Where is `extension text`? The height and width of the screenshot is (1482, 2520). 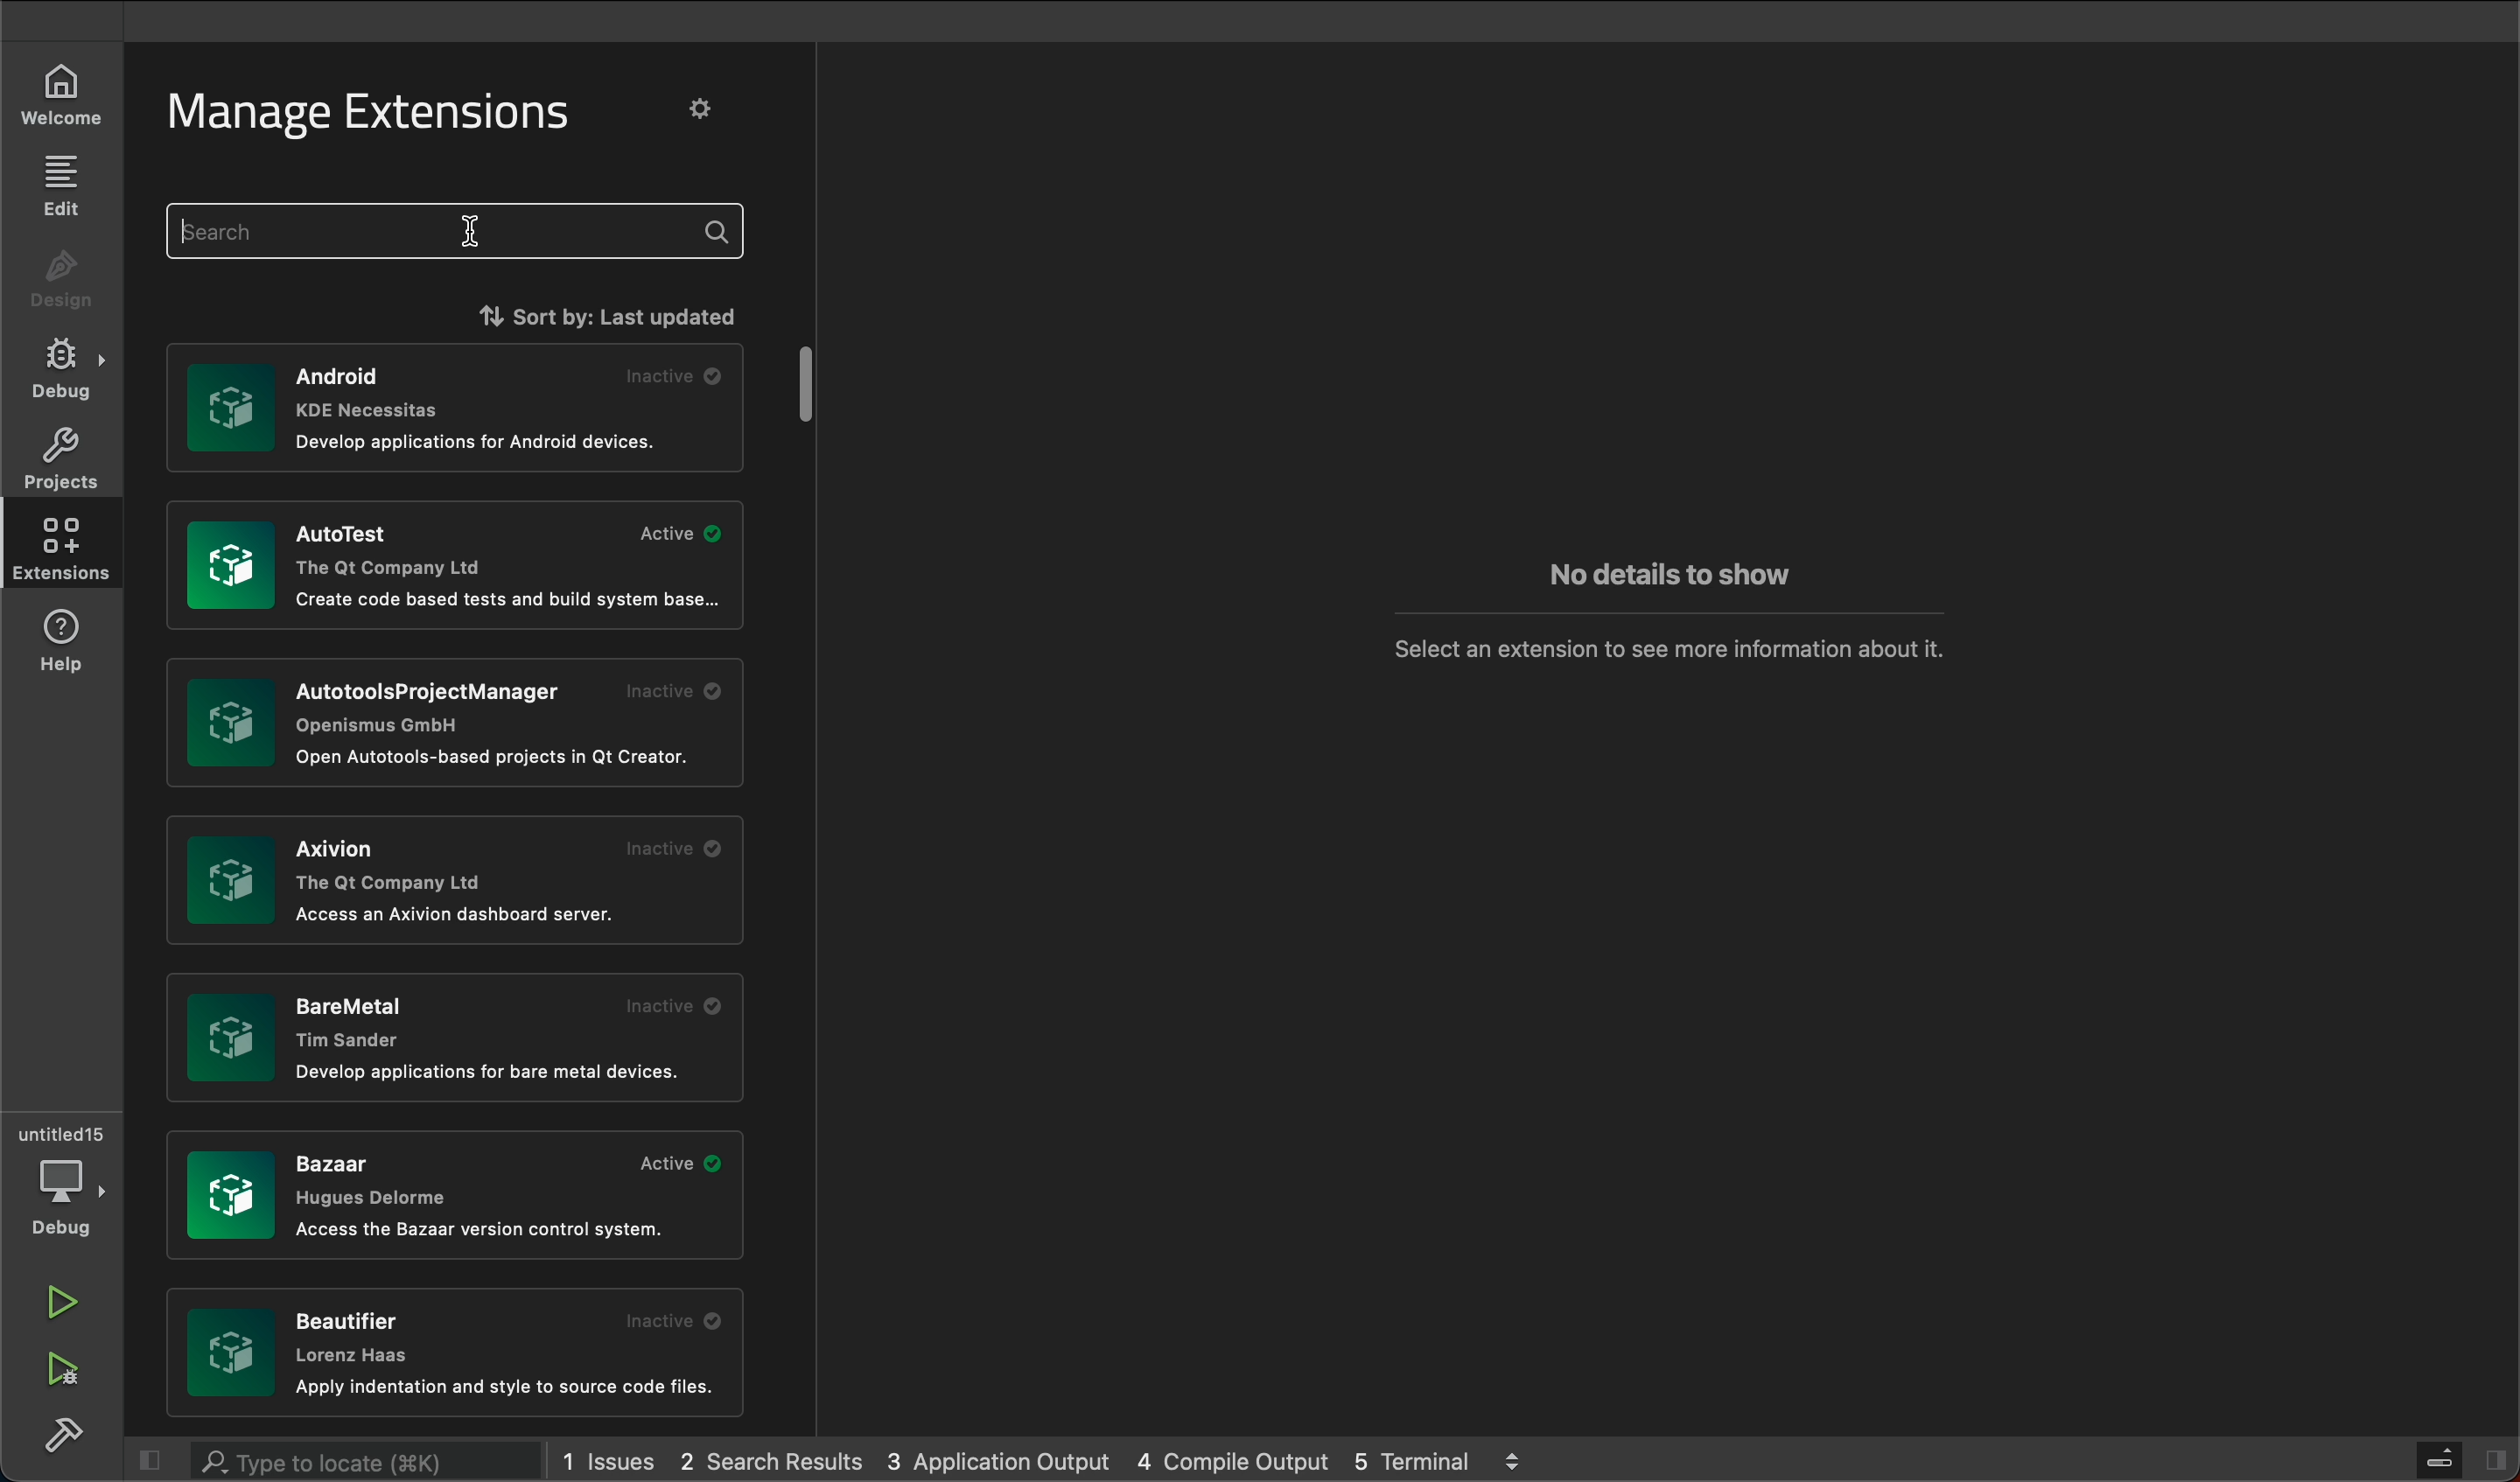 extension text is located at coordinates (356, 1336).